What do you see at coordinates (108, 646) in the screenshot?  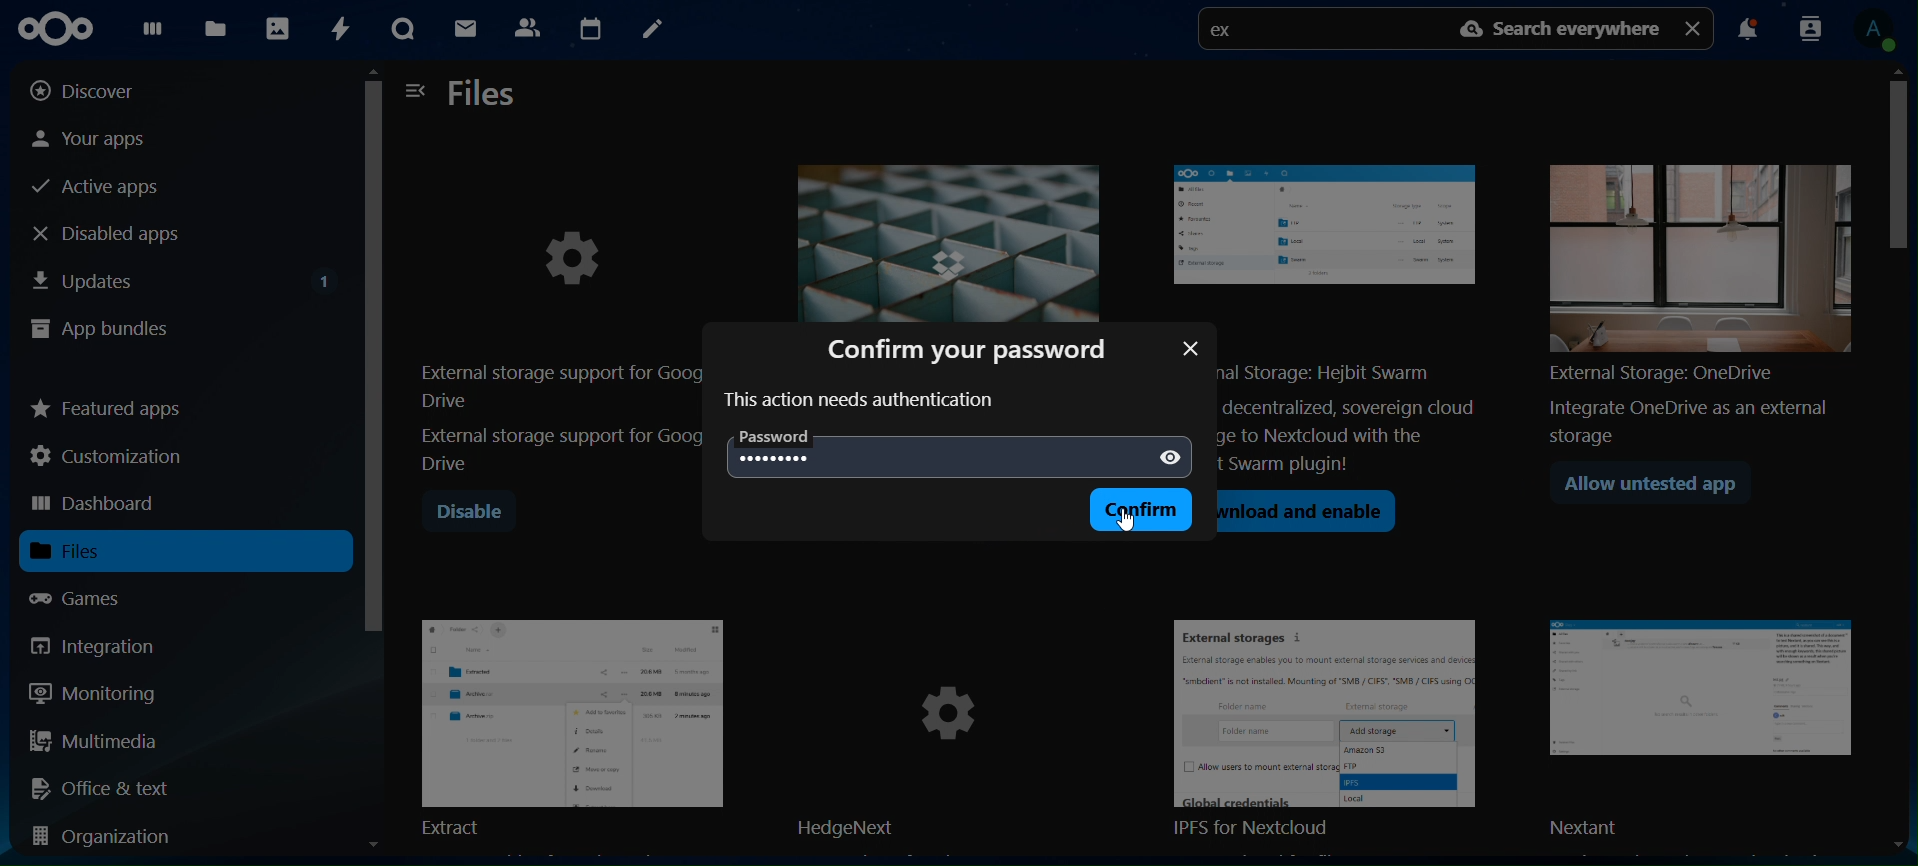 I see `integration` at bounding box center [108, 646].